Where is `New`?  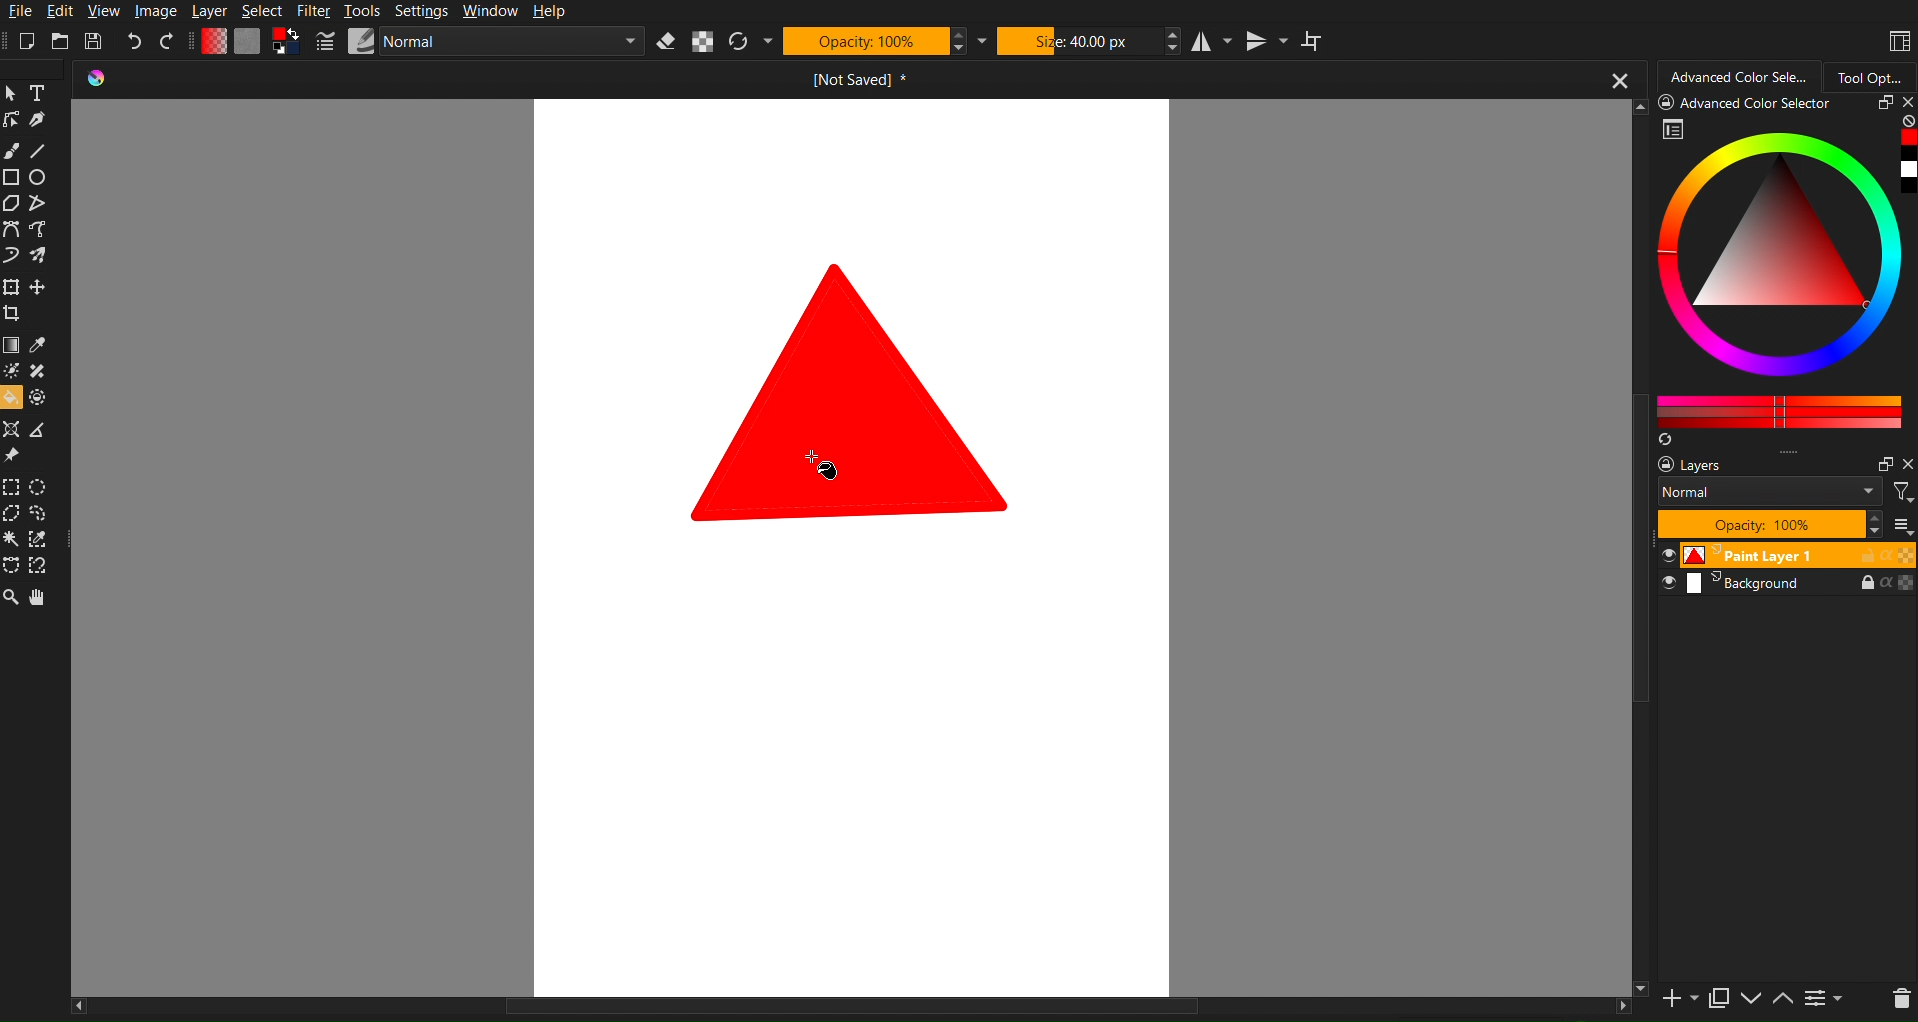 New is located at coordinates (27, 41).